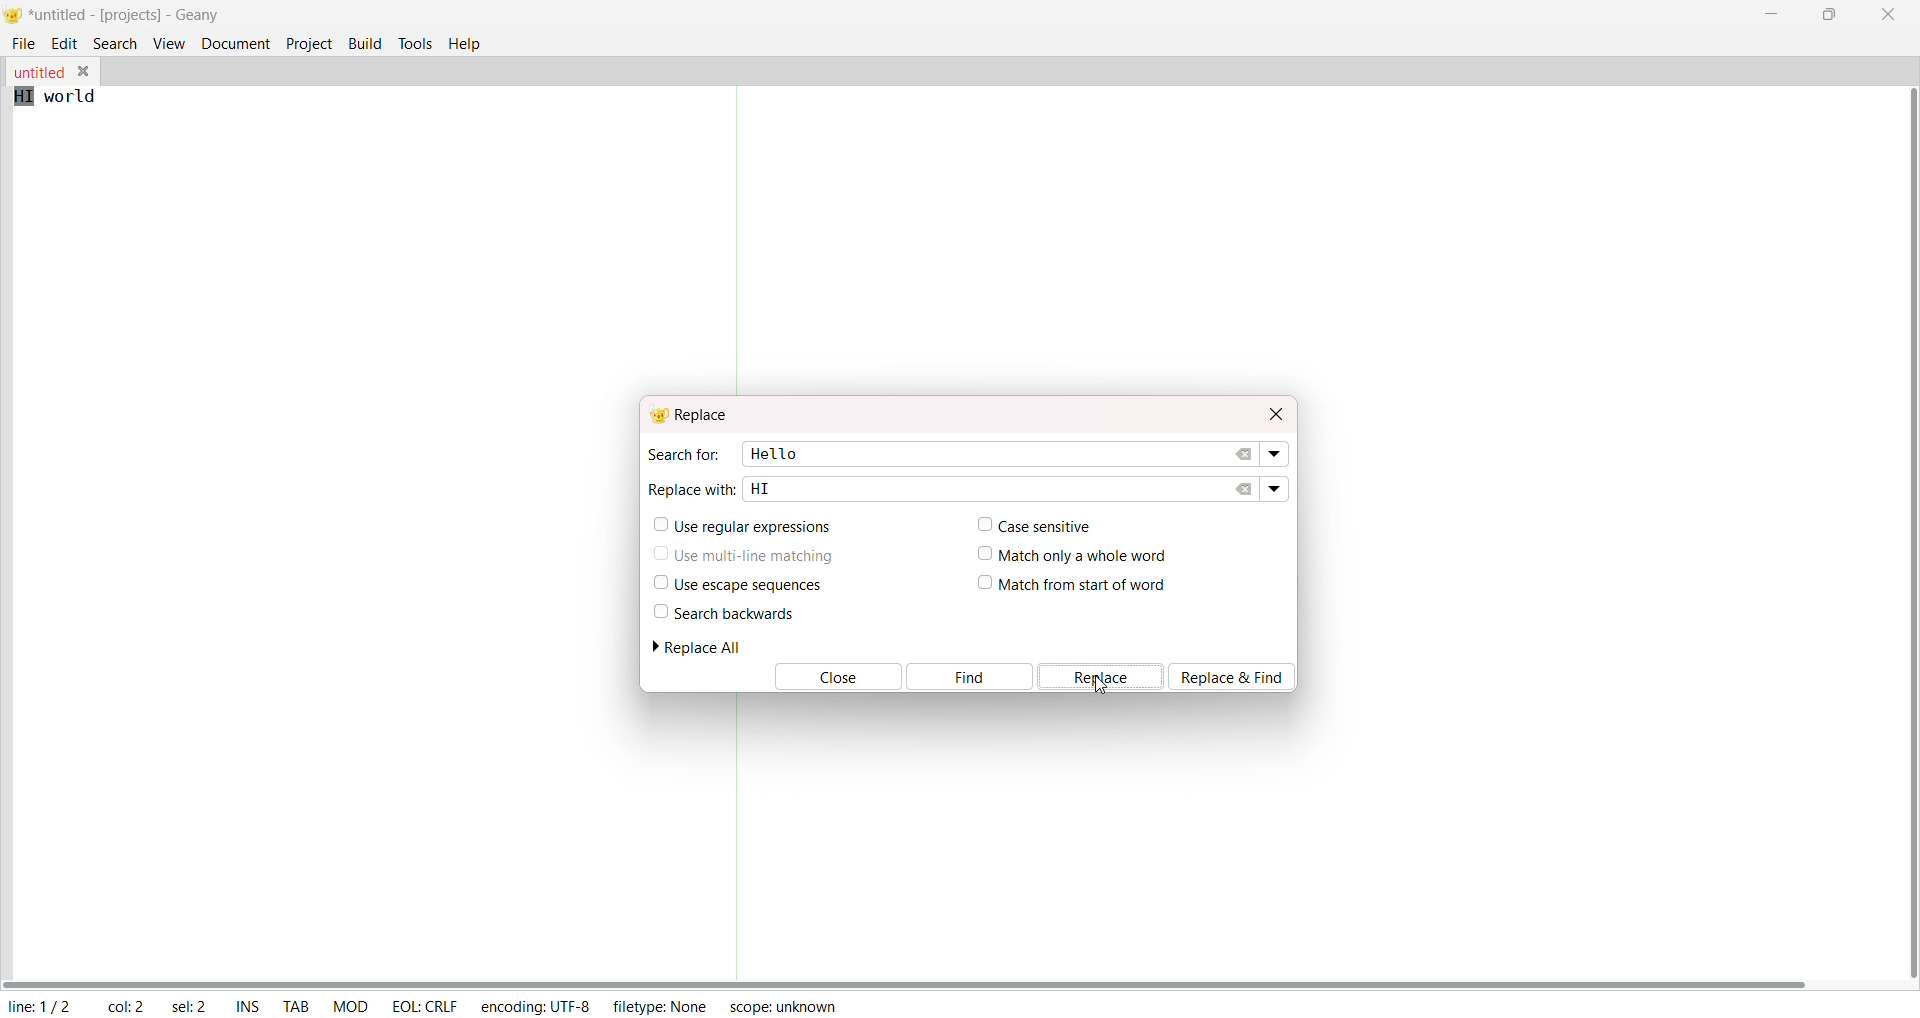 This screenshot has width=1920, height=1018. I want to click on cursor, so click(1099, 685).